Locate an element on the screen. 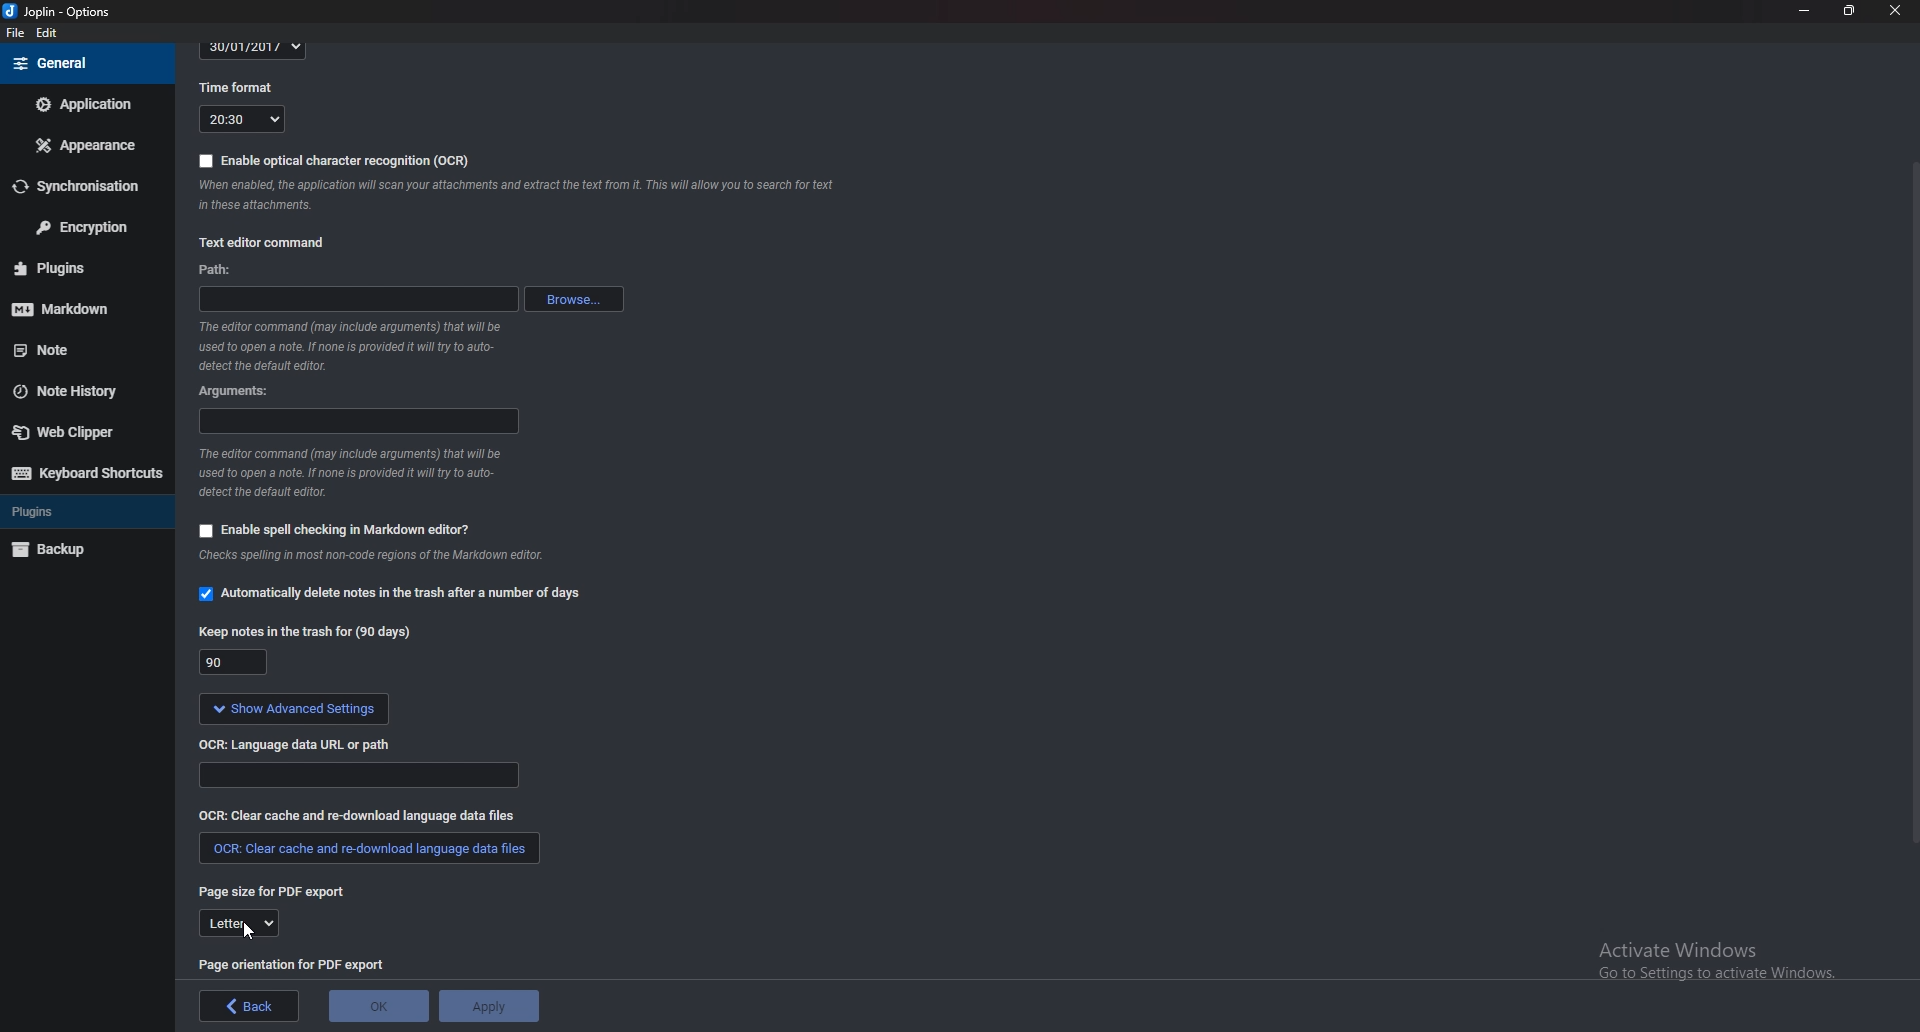 This screenshot has height=1032, width=1920. Redownload language data is located at coordinates (370, 849).